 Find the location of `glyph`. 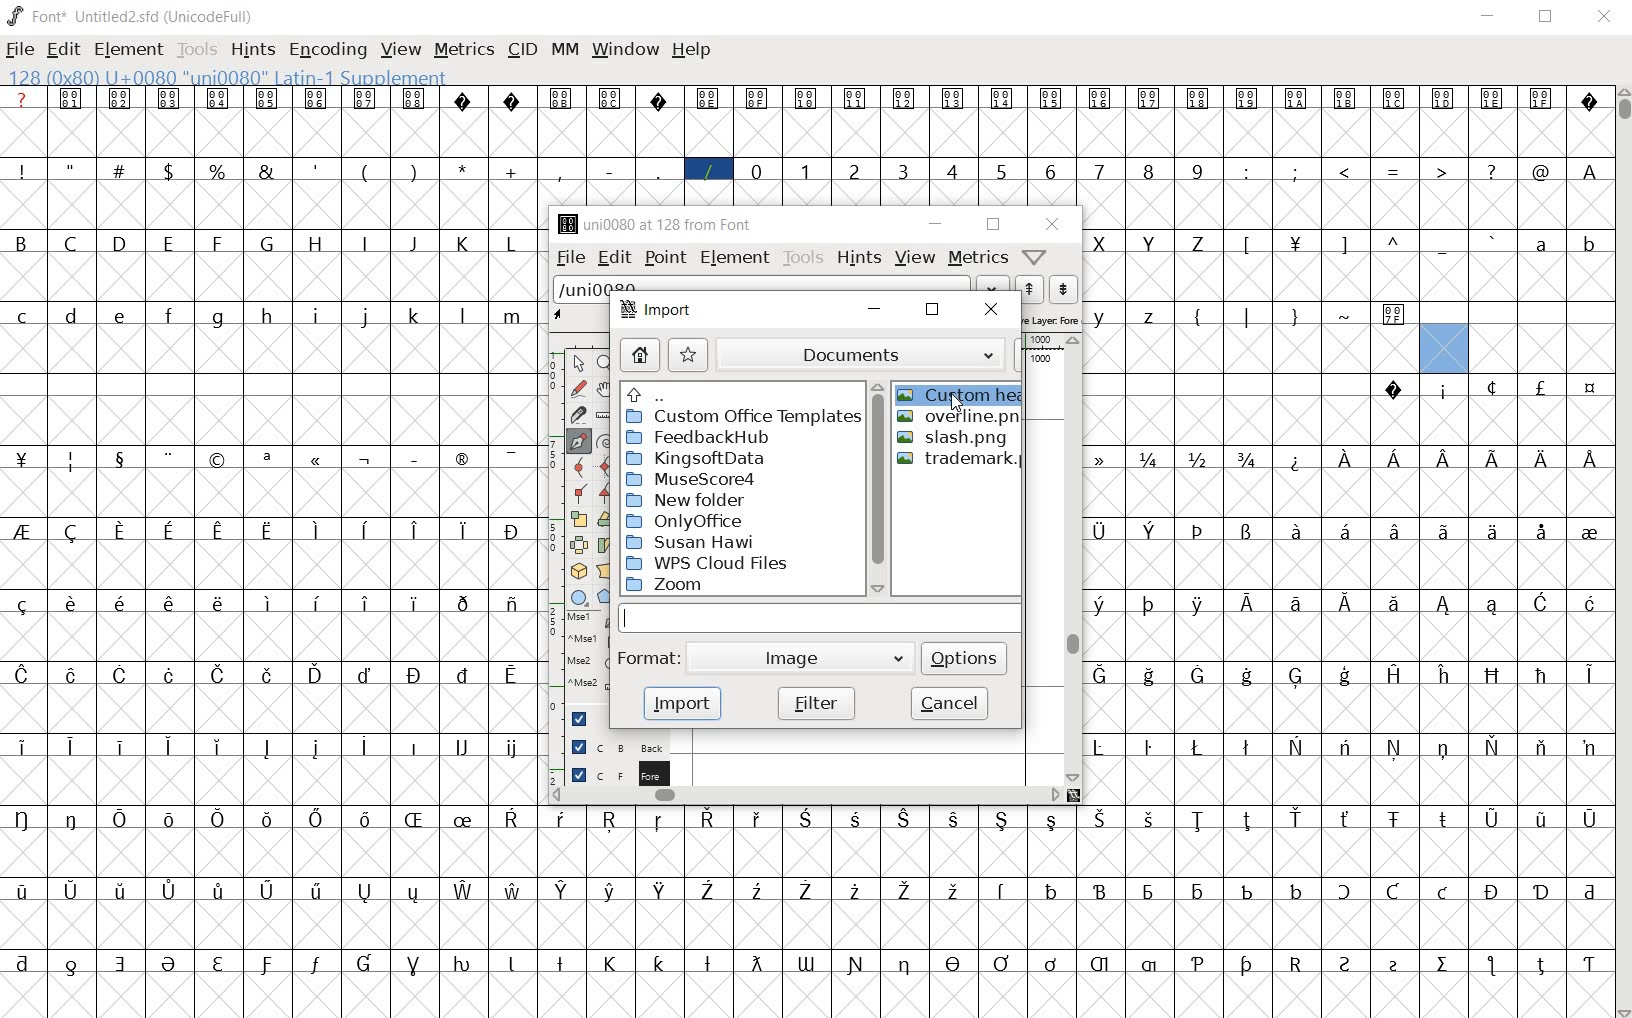

glyph is located at coordinates (1197, 675).